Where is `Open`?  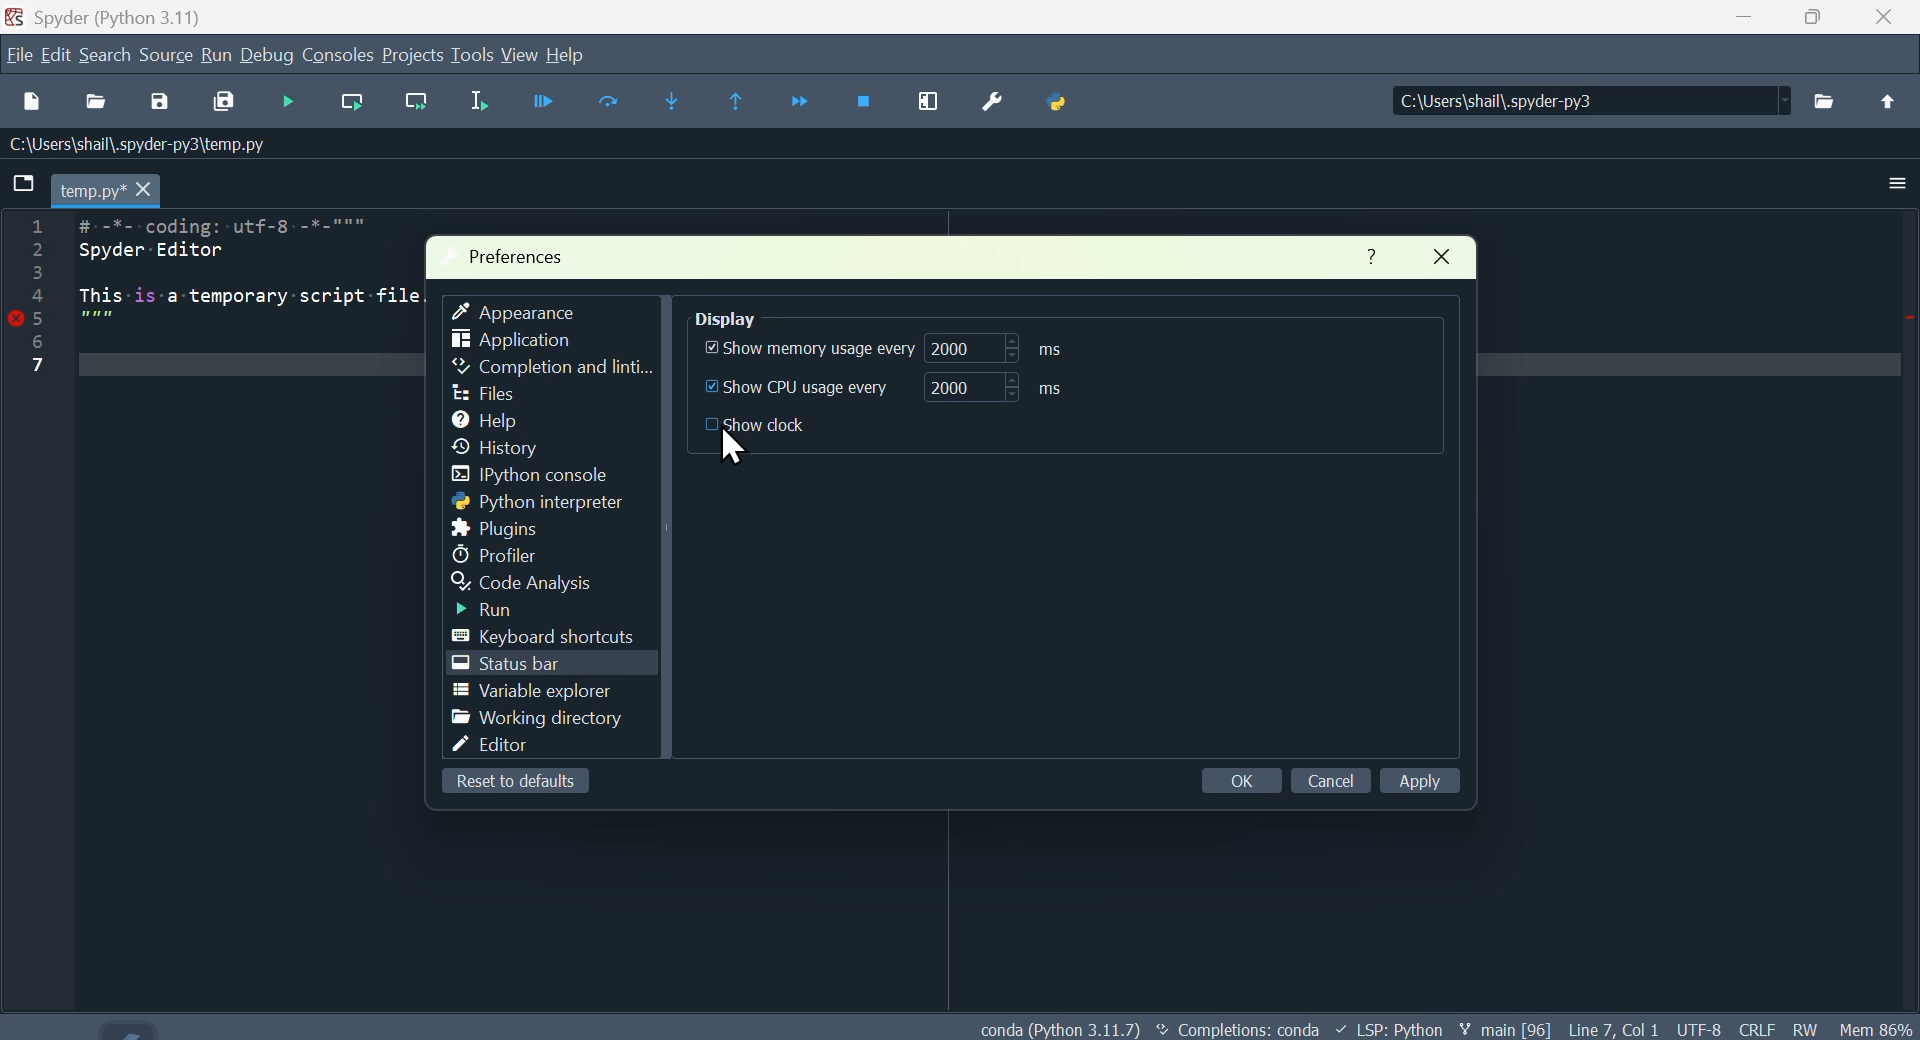 Open is located at coordinates (99, 101).